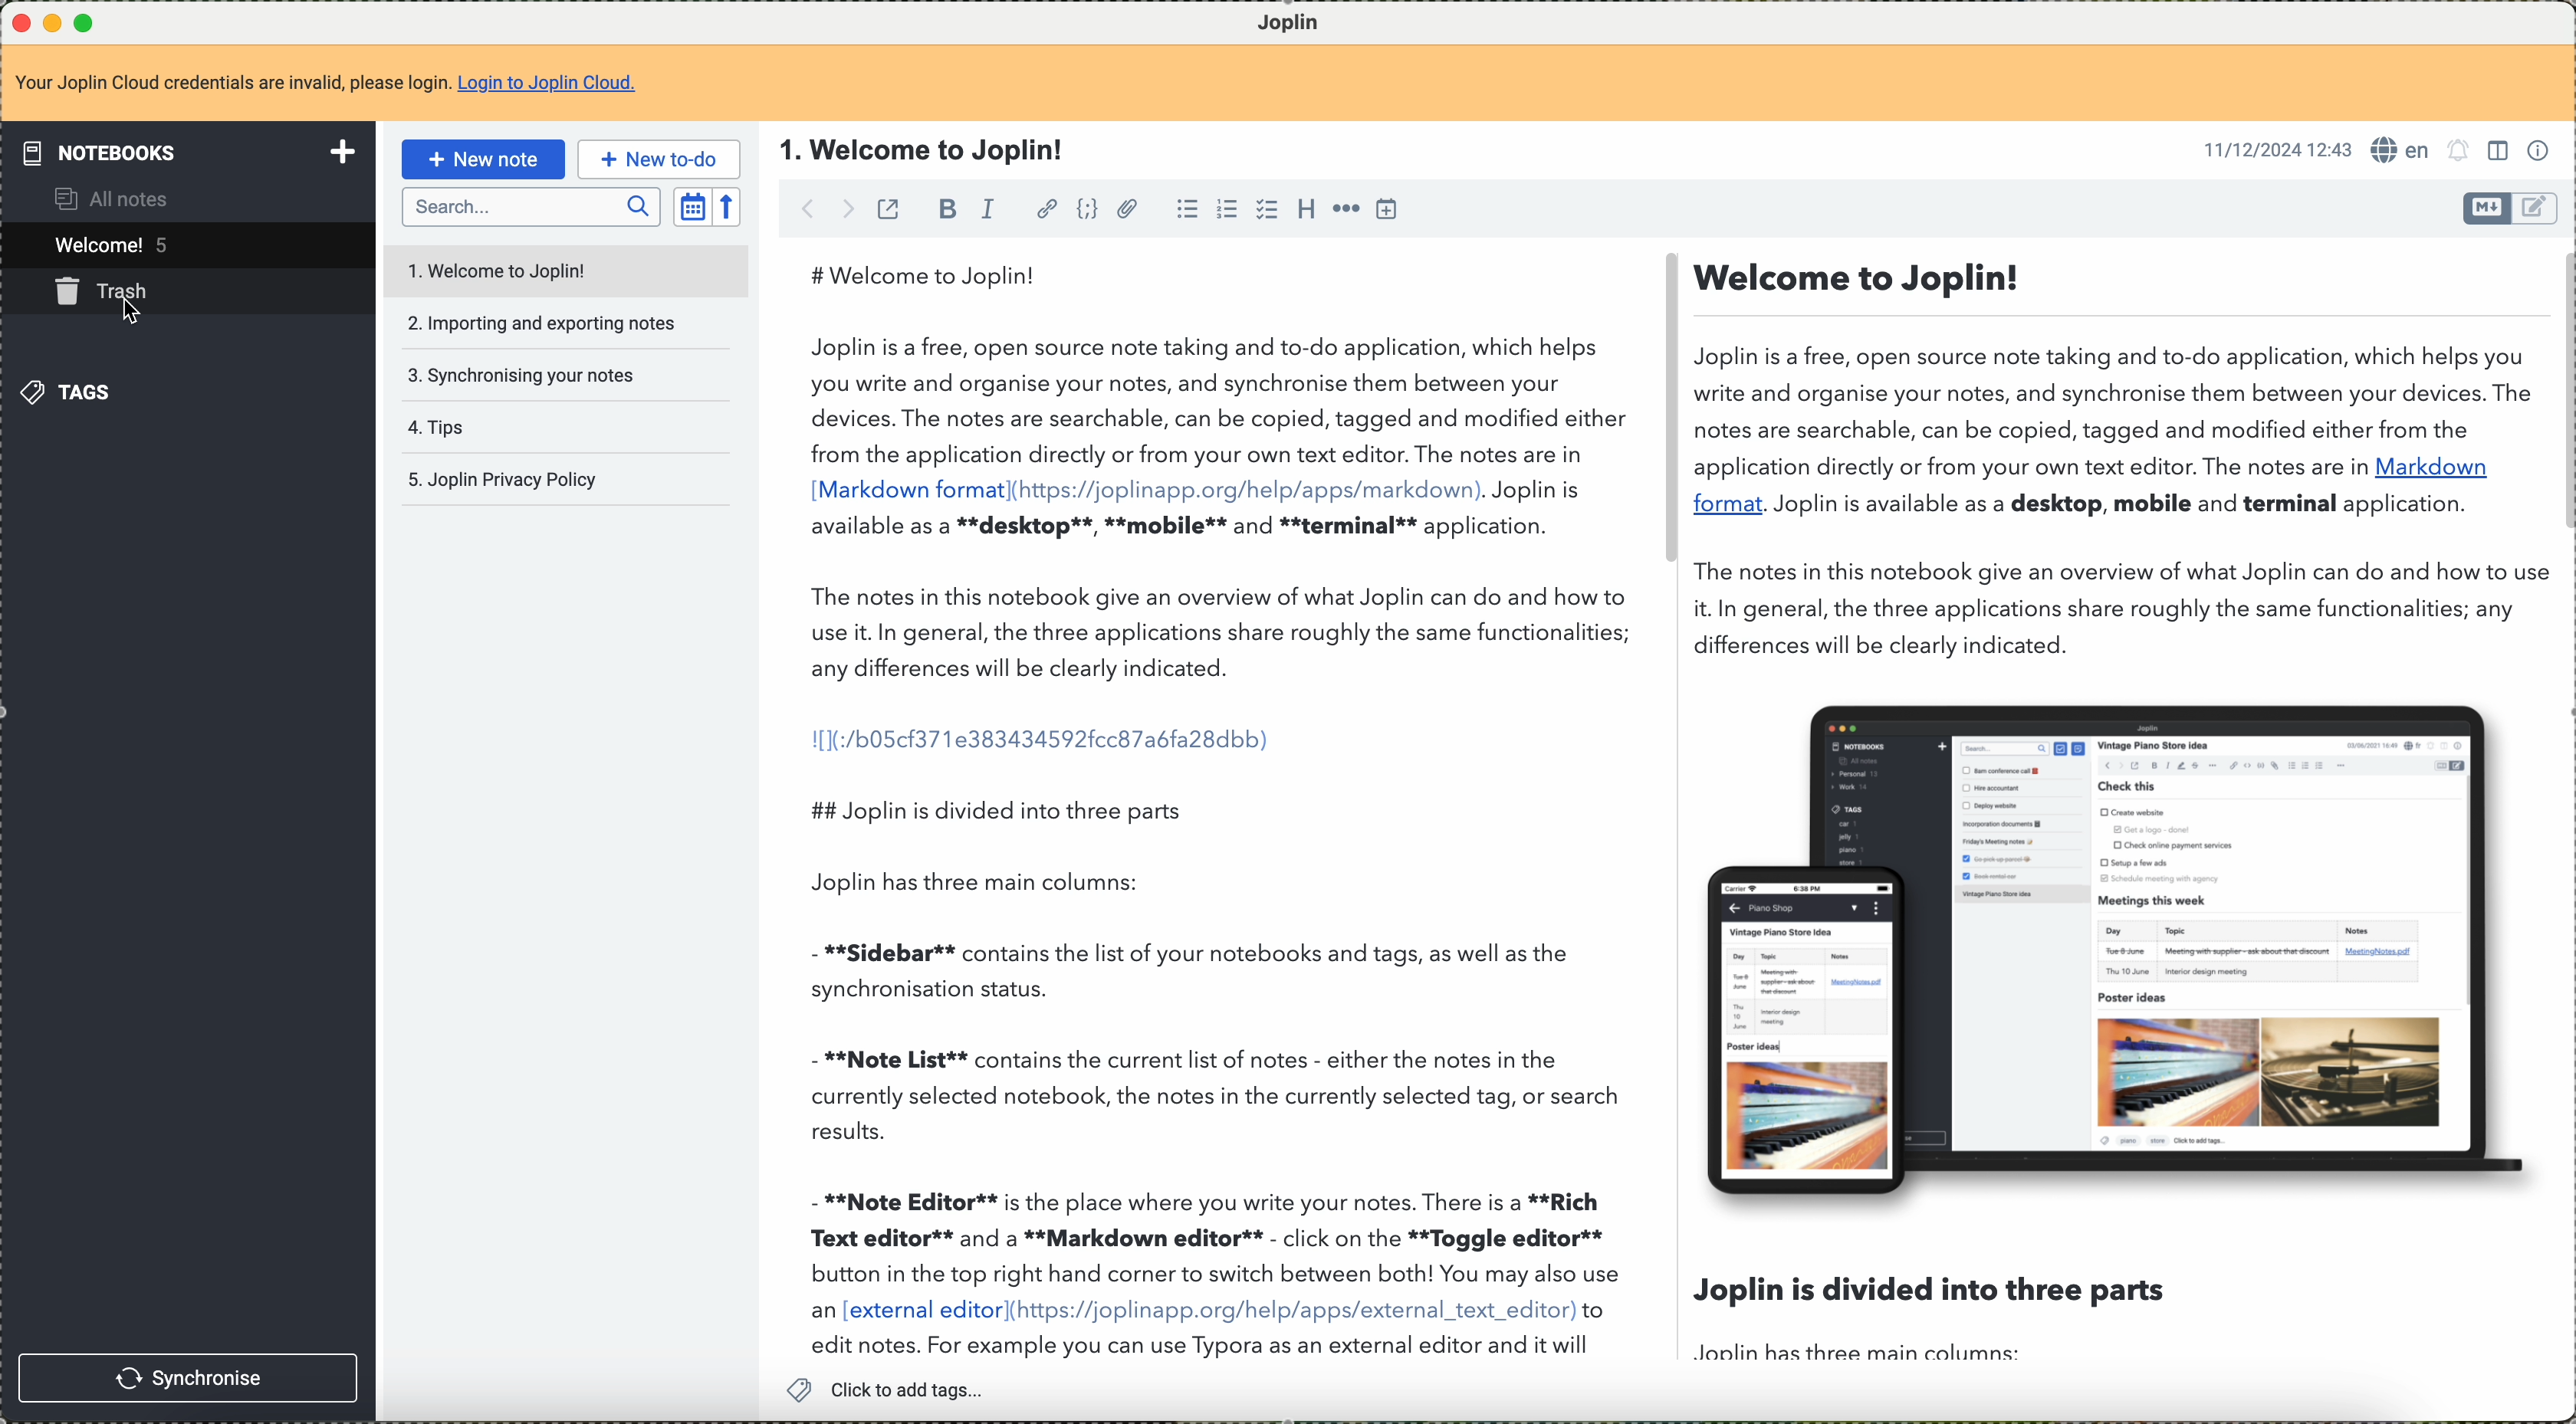 This screenshot has height=1424, width=2576. What do you see at coordinates (505, 267) in the screenshot?
I see `welcome to joplin` at bounding box center [505, 267].